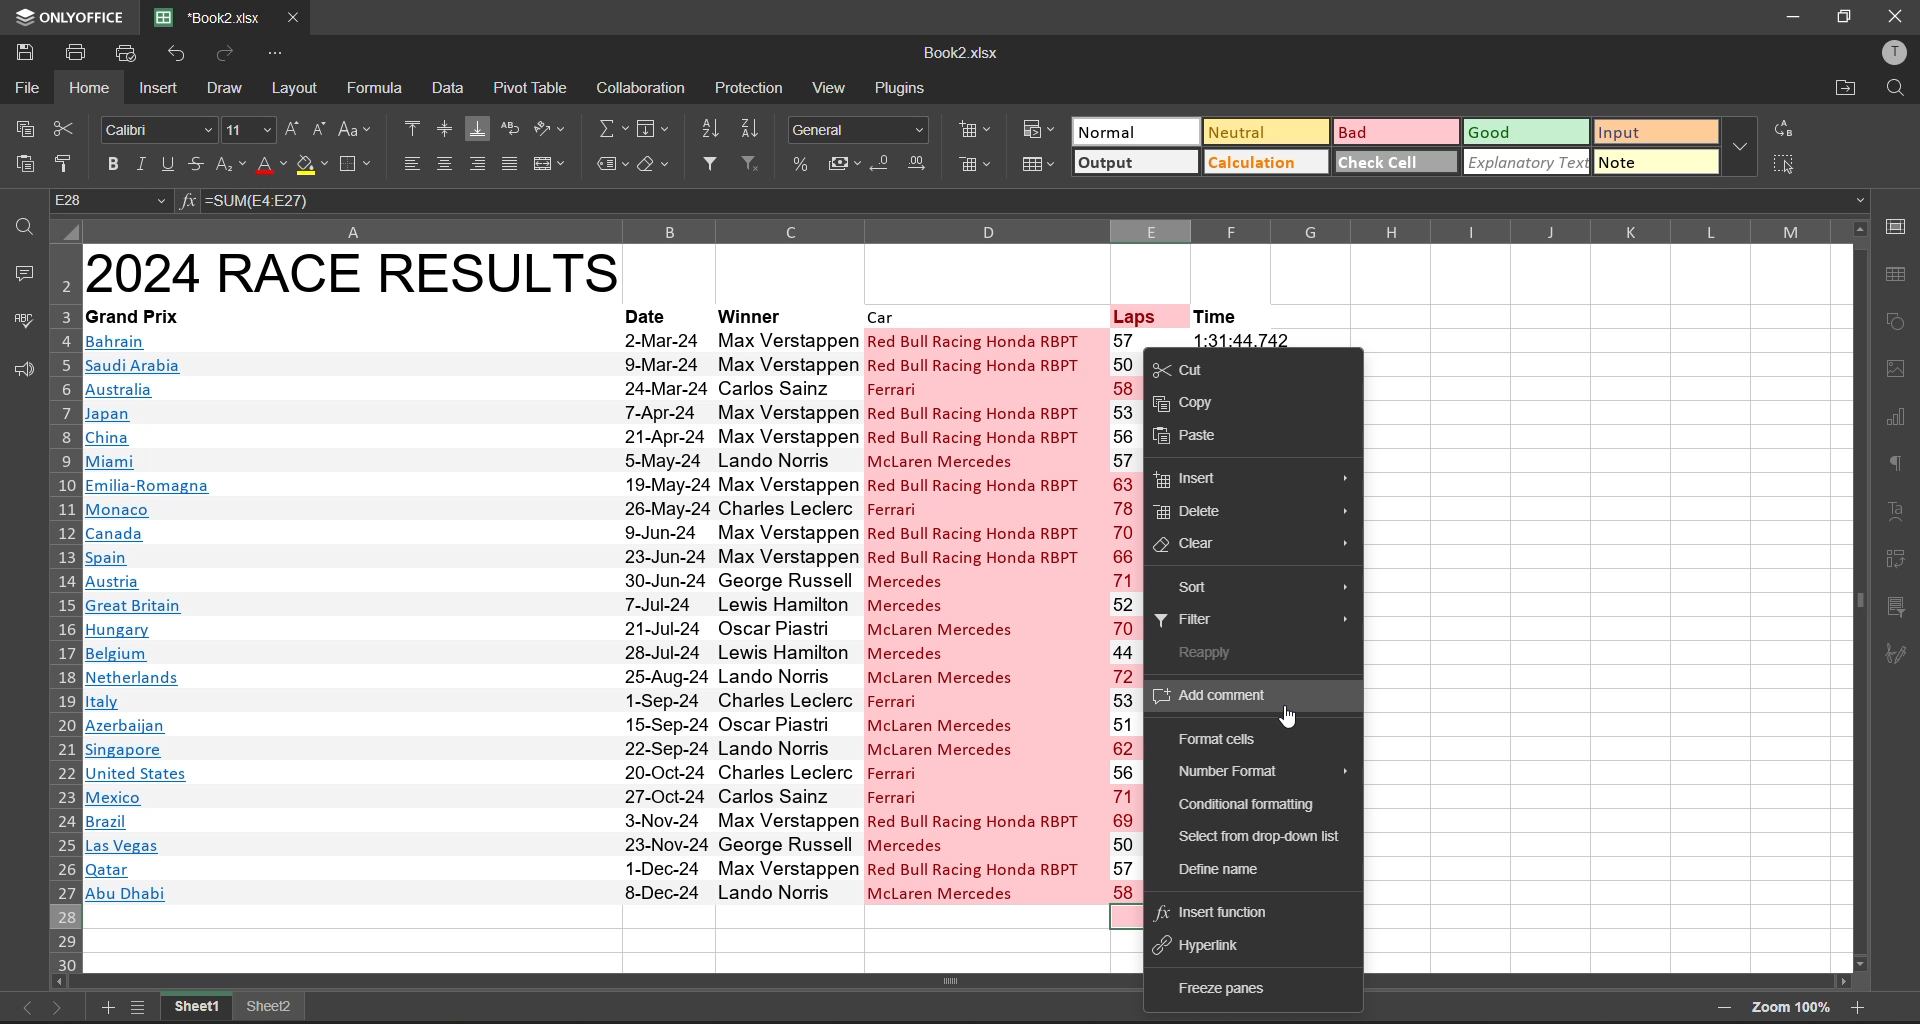 This screenshot has width=1920, height=1024. Describe the element at coordinates (24, 159) in the screenshot. I see `paste` at that location.